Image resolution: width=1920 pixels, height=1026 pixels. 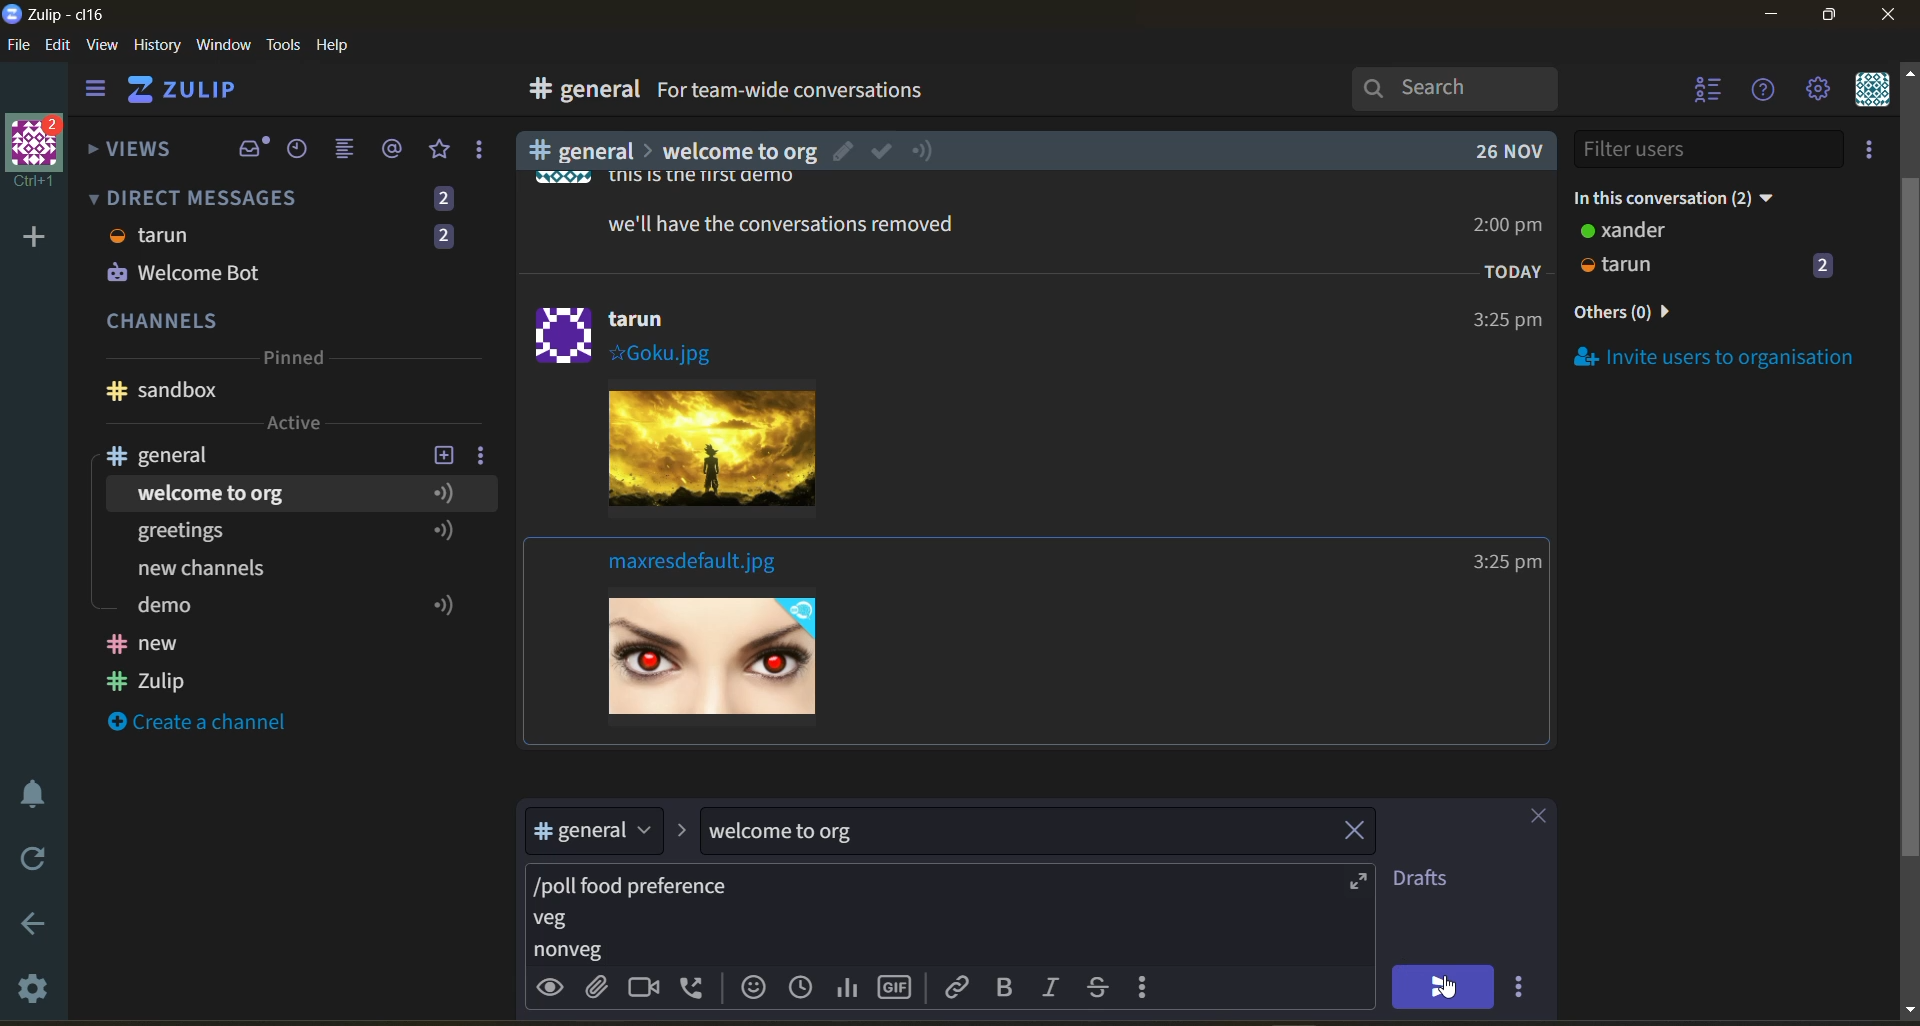 What do you see at coordinates (1710, 149) in the screenshot?
I see `filter users` at bounding box center [1710, 149].